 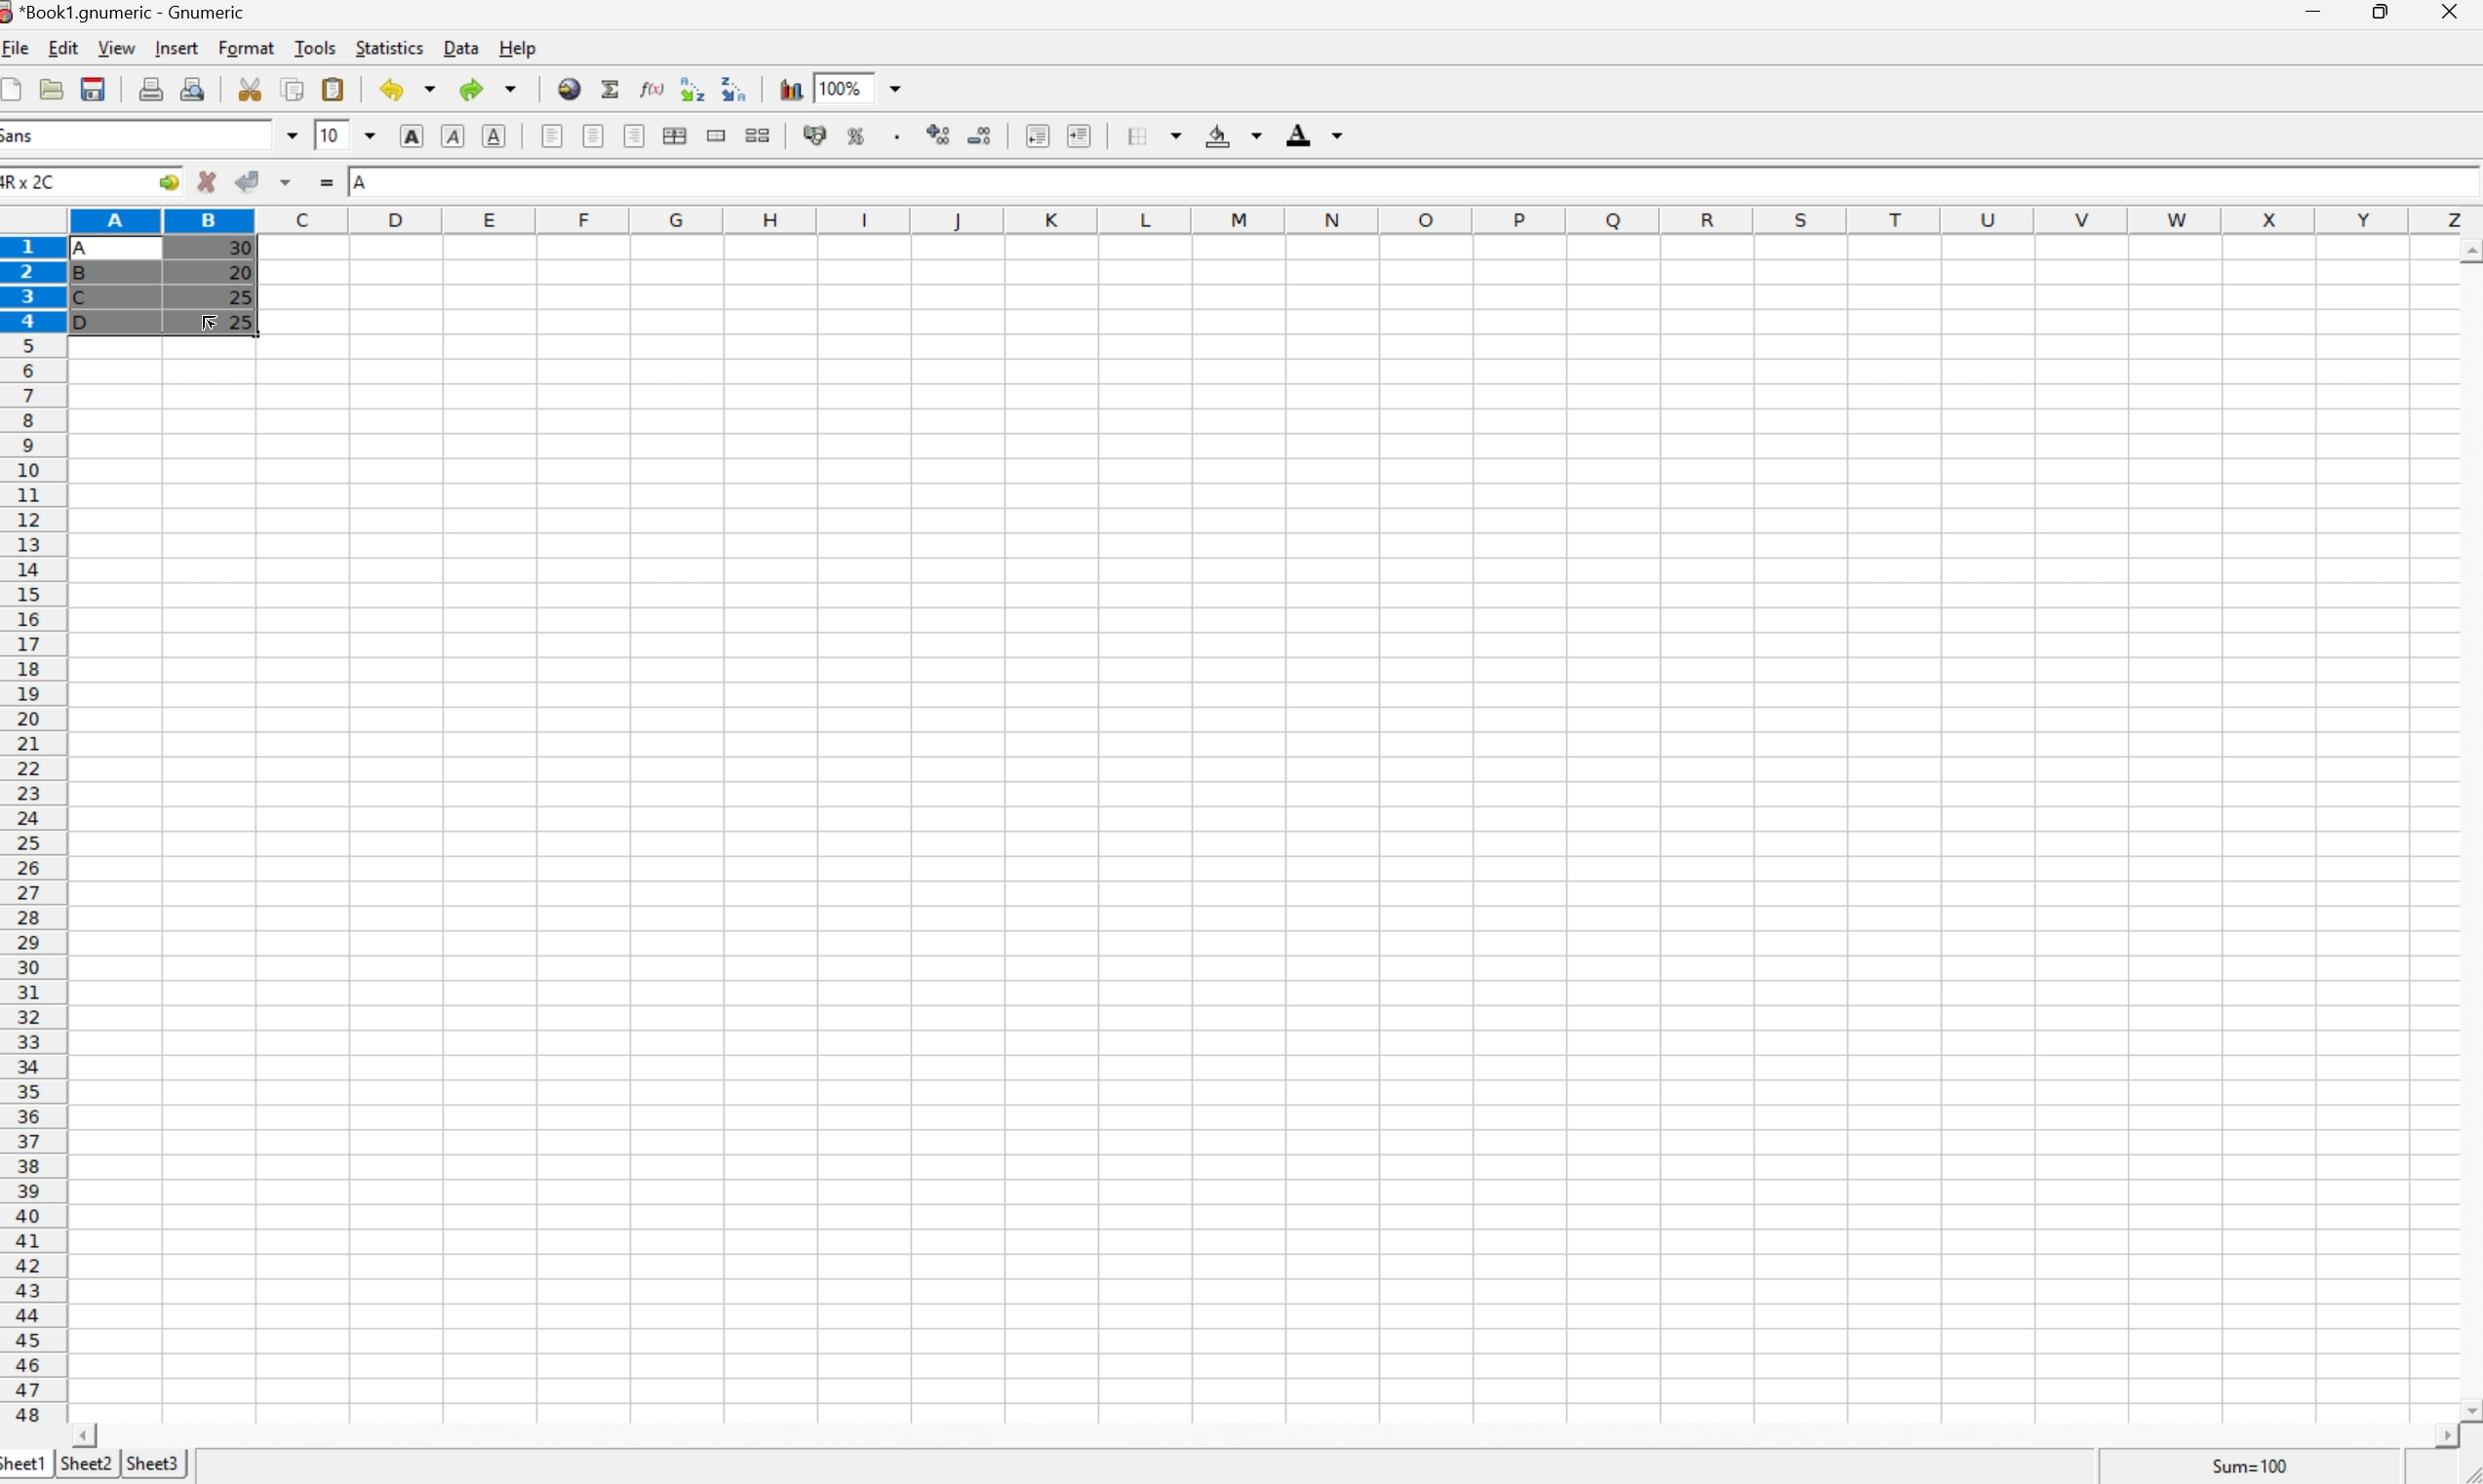 I want to click on View, so click(x=118, y=48).